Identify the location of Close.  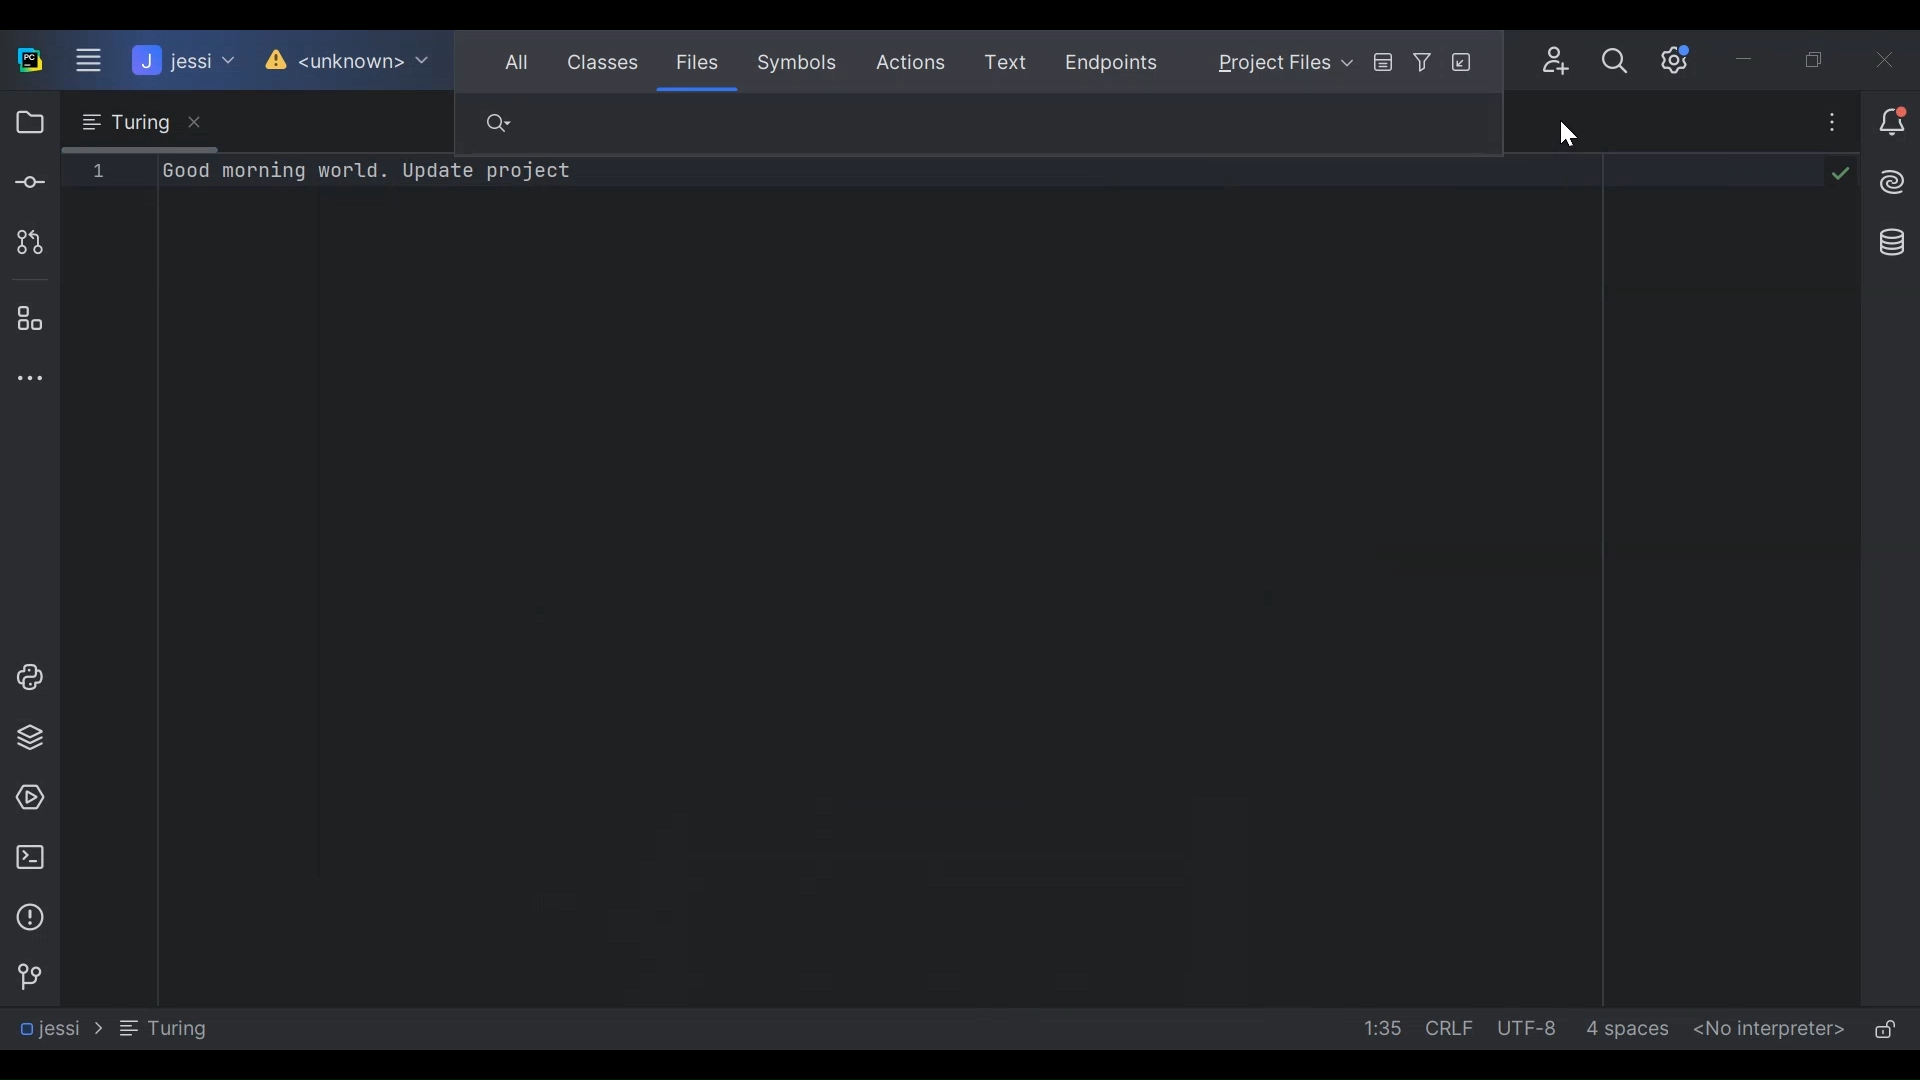
(1891, 59).